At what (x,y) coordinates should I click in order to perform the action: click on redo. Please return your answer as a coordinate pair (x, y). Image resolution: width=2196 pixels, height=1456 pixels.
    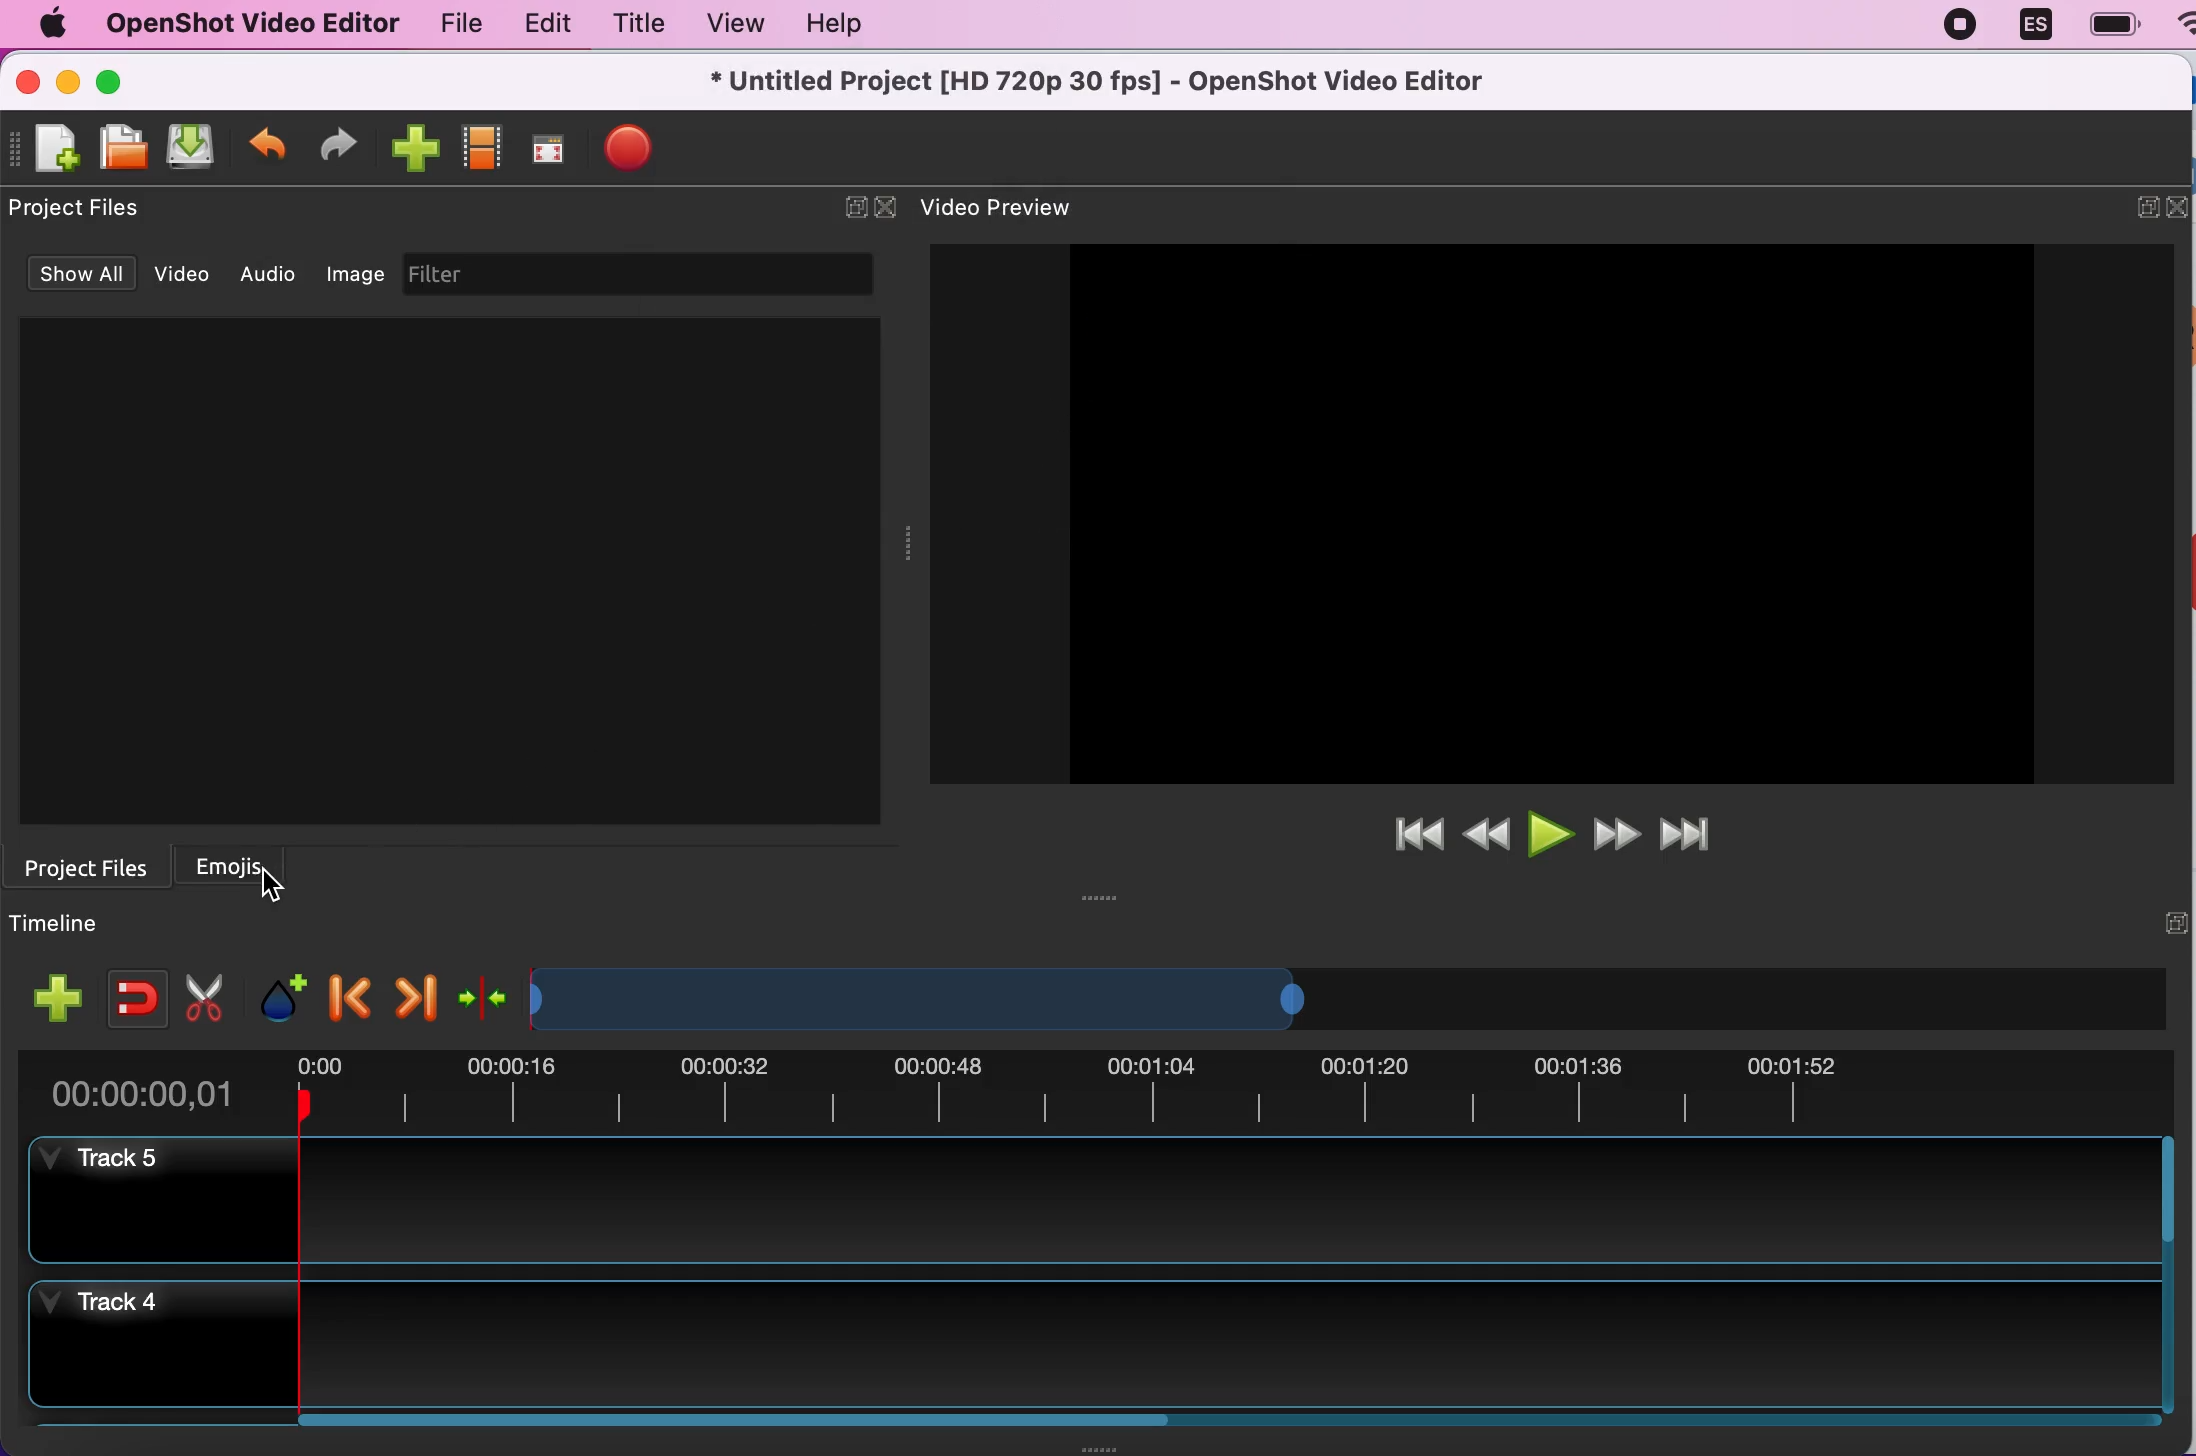
    Looking at the image, I should click on (339, 145).